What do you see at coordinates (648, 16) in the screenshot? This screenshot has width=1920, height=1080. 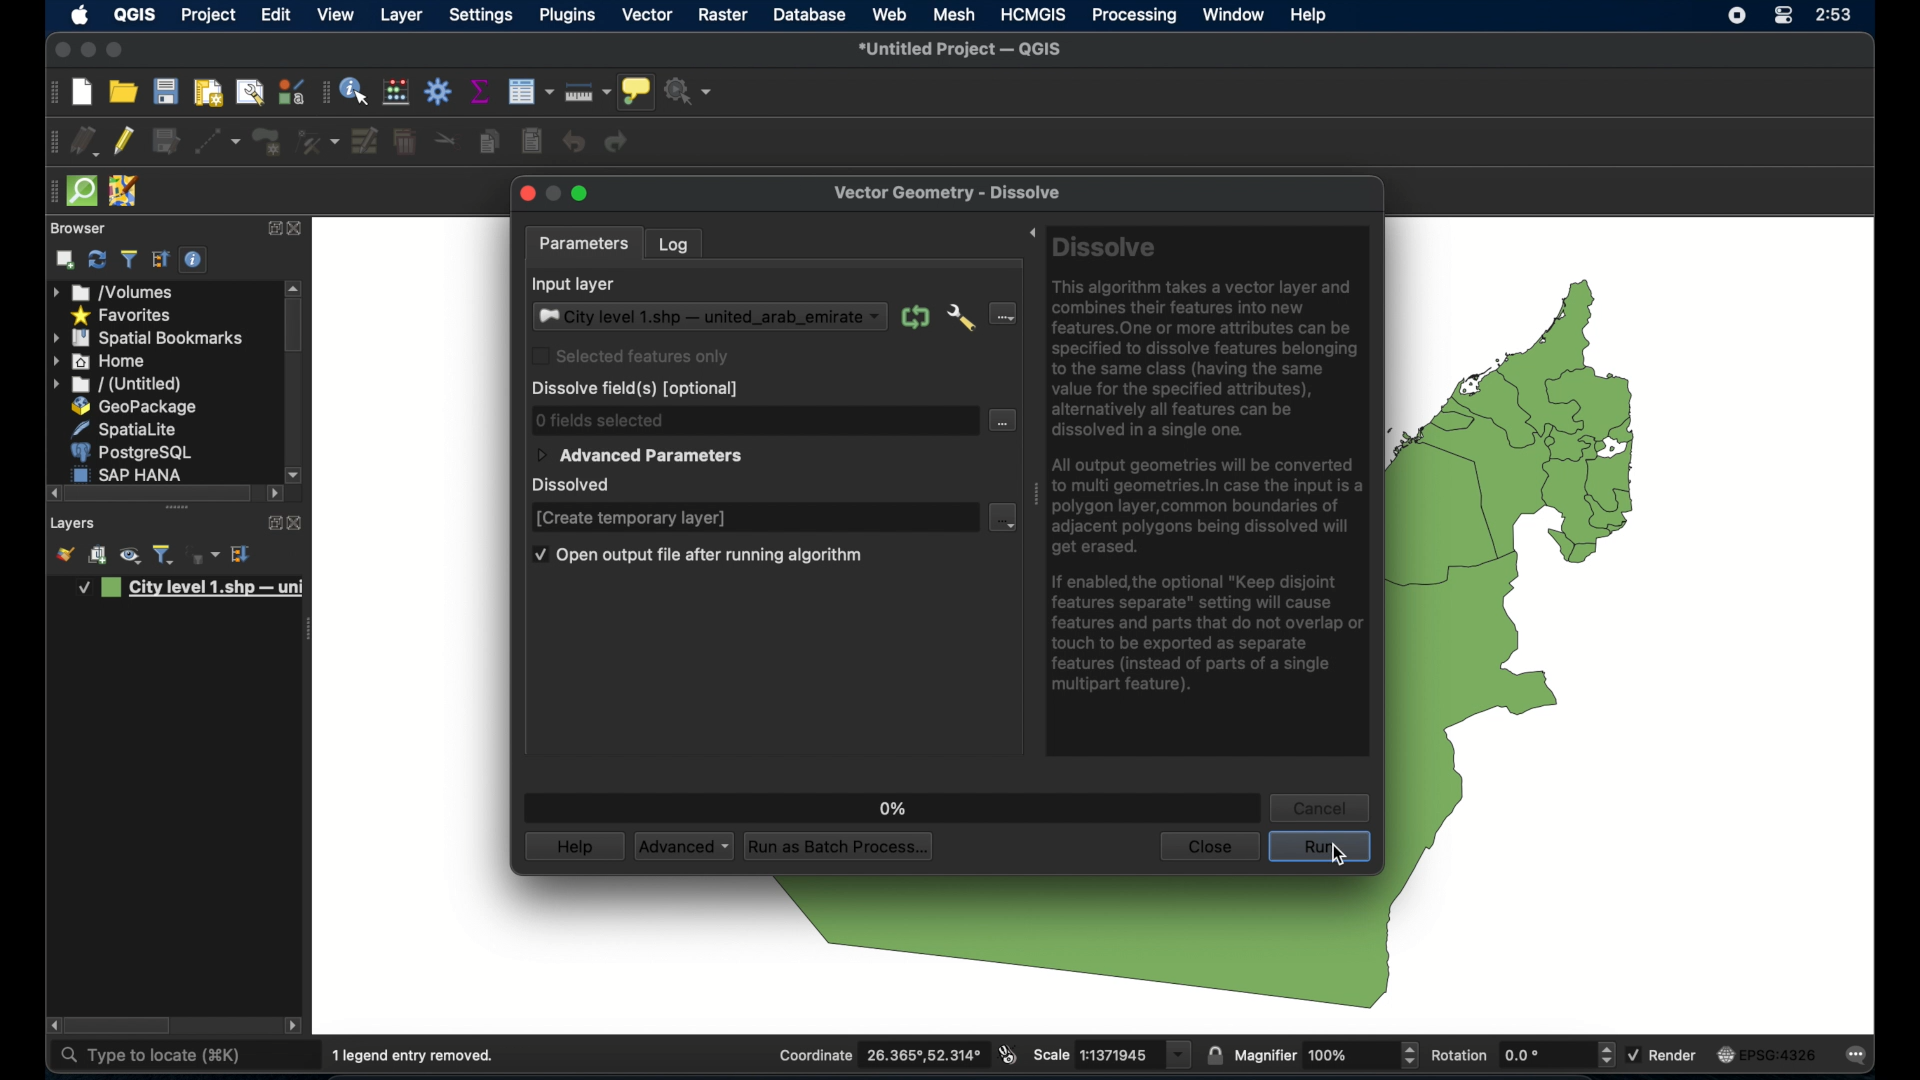 I see `vector selected` at bounding box center [648, 16].